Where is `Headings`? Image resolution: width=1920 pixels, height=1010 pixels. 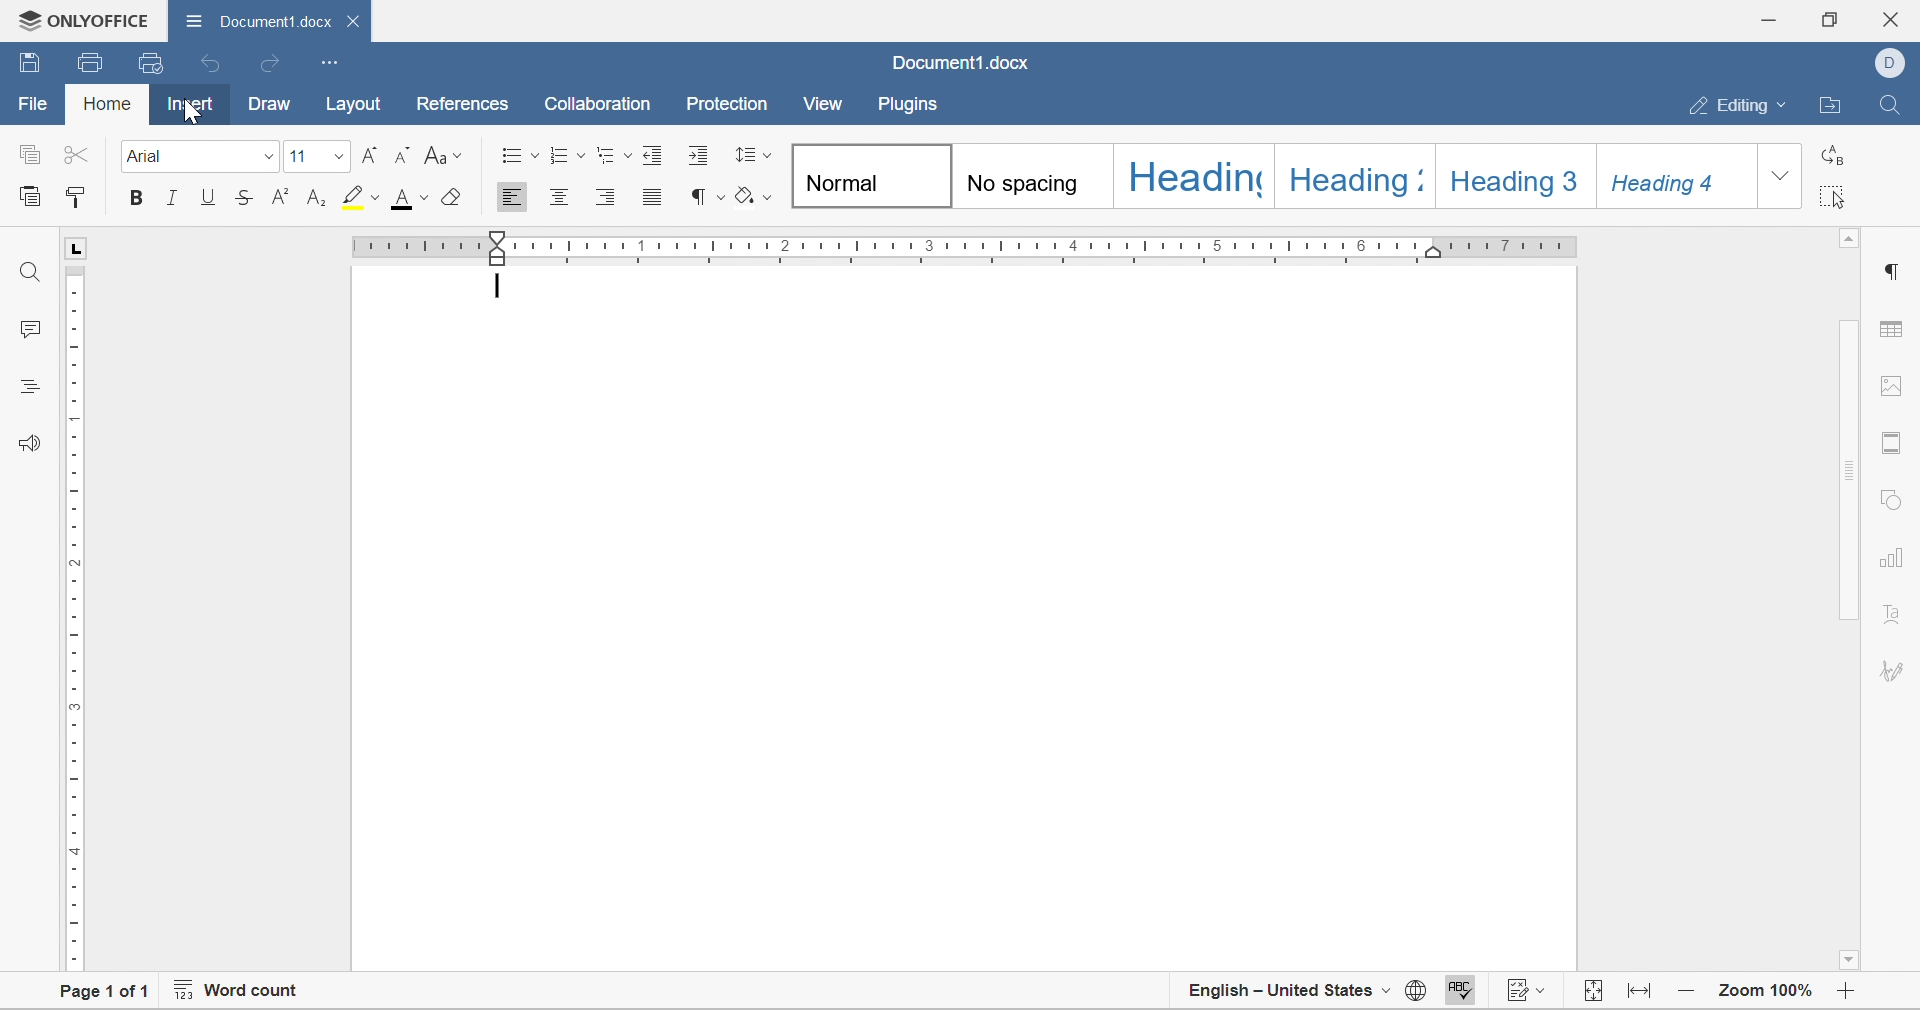
Headings is located at coordinates (27, 385).